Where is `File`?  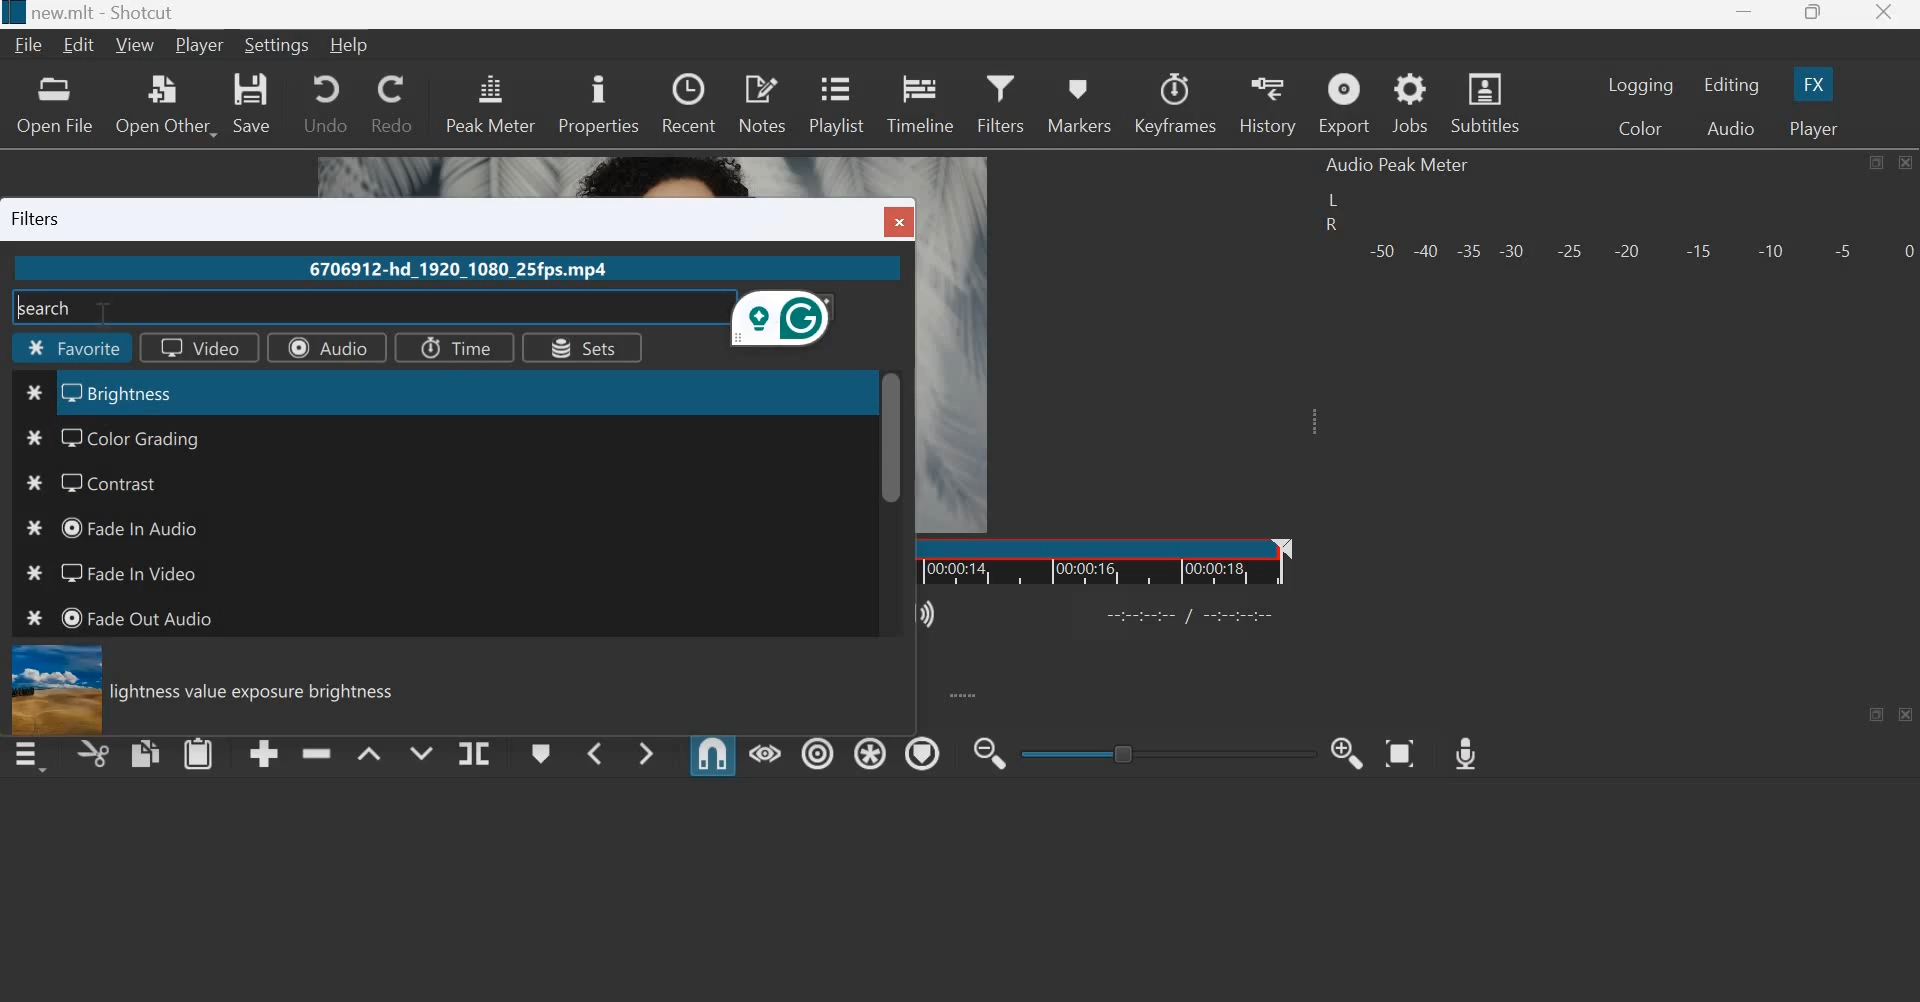 File is located at coordinates (32, 45).